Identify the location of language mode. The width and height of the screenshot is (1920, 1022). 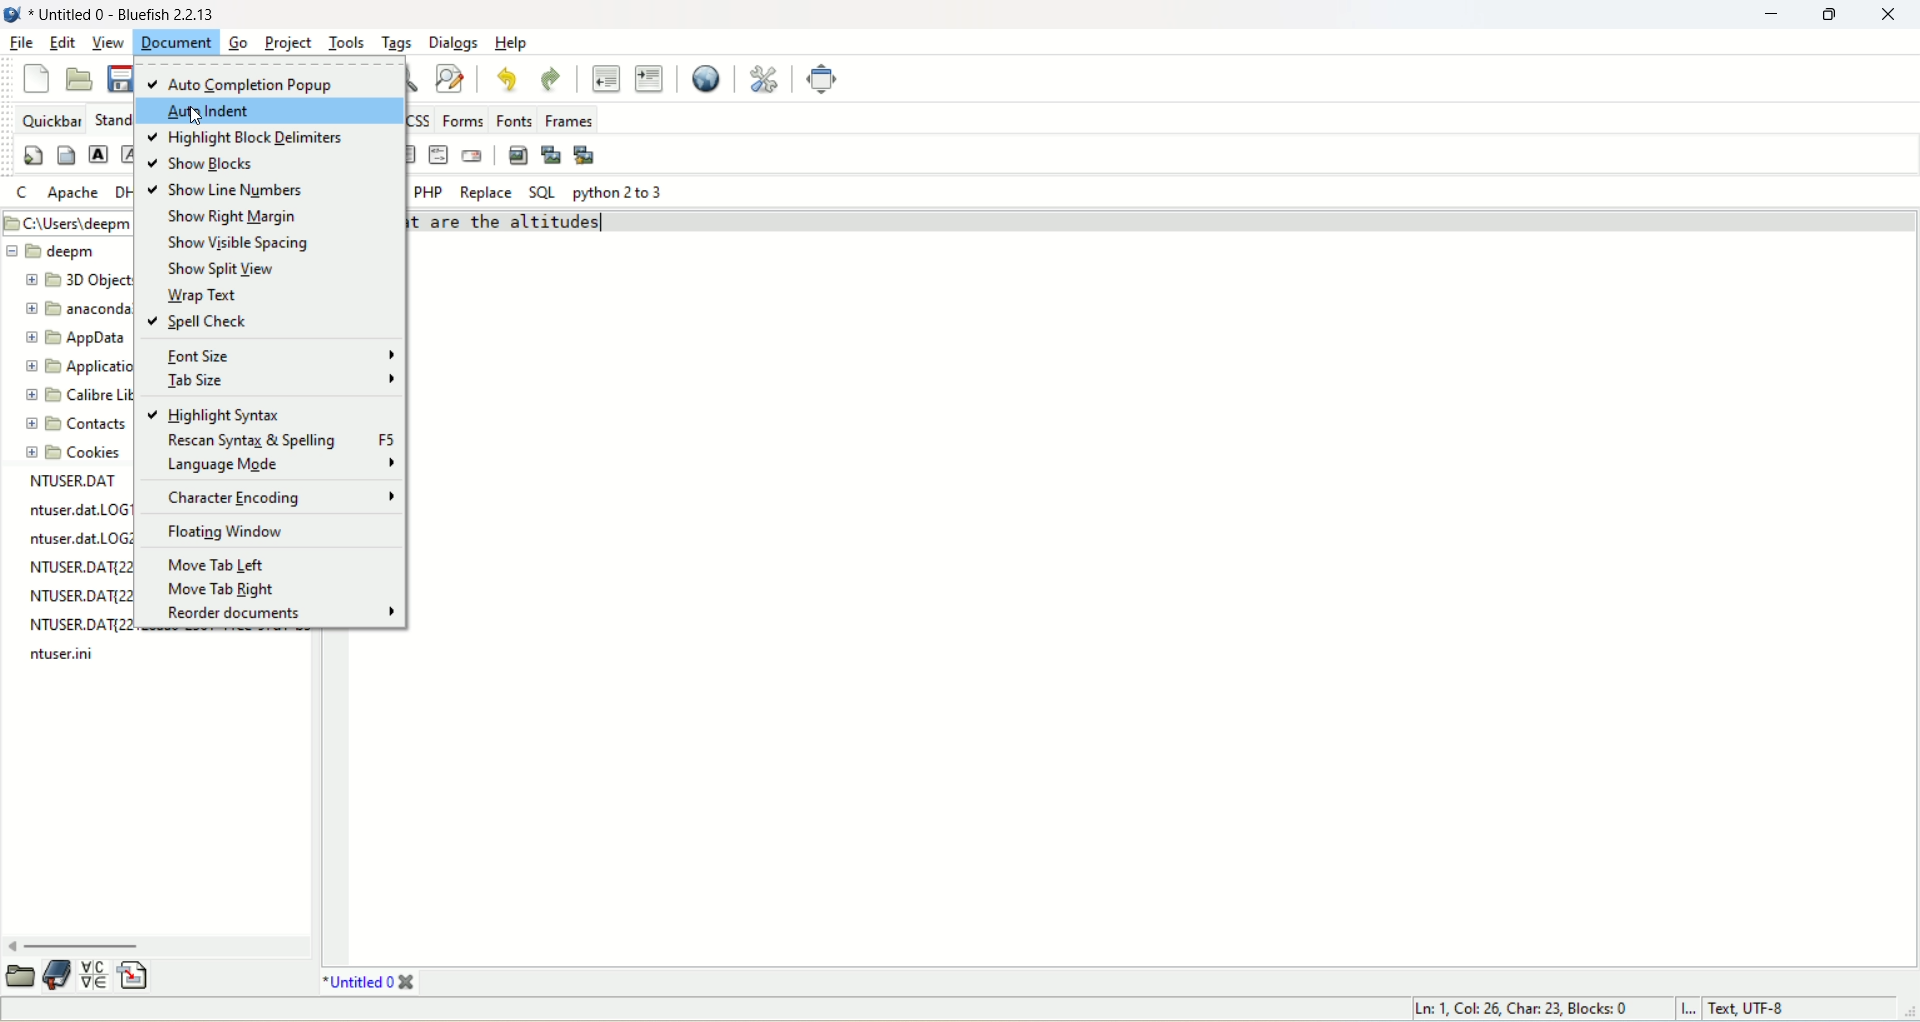
(274, 465).